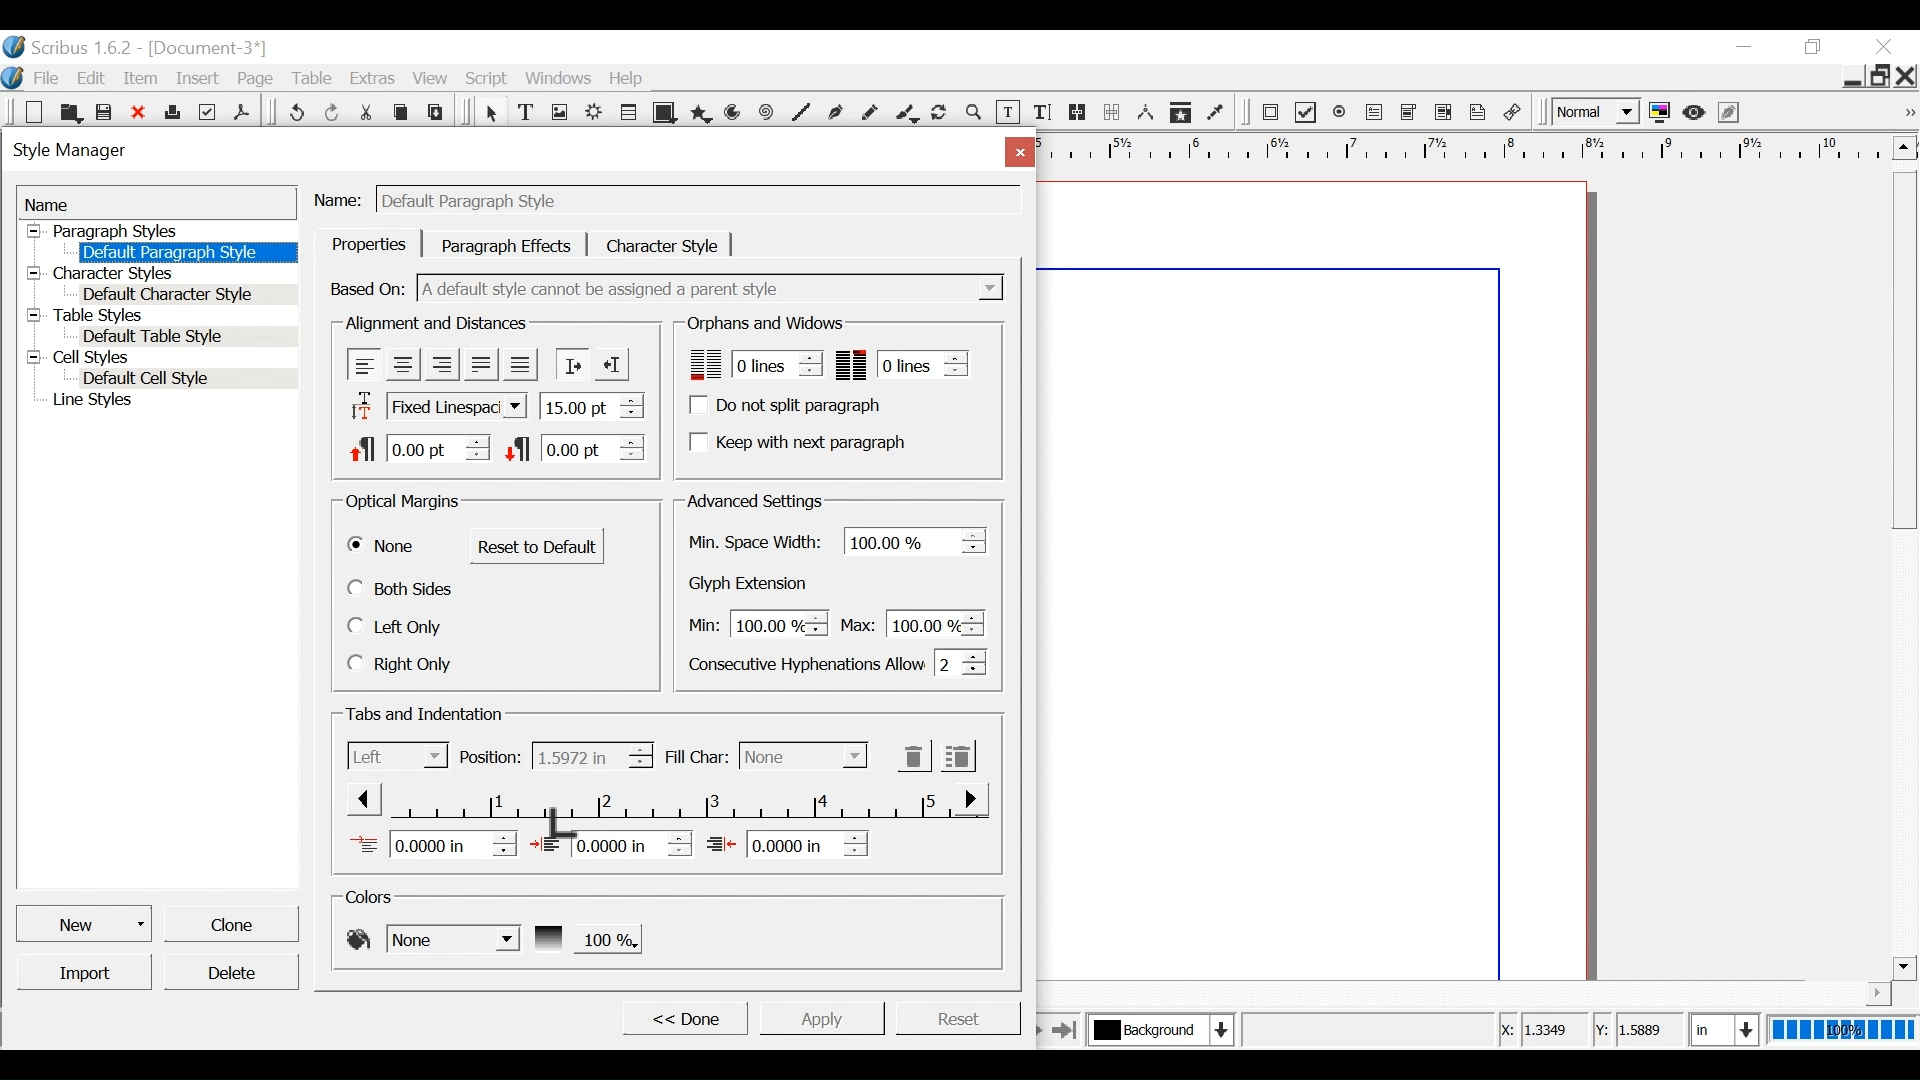  Describe the element at coordinates (697, 201) in the screenshot. I see `Field` at that location.